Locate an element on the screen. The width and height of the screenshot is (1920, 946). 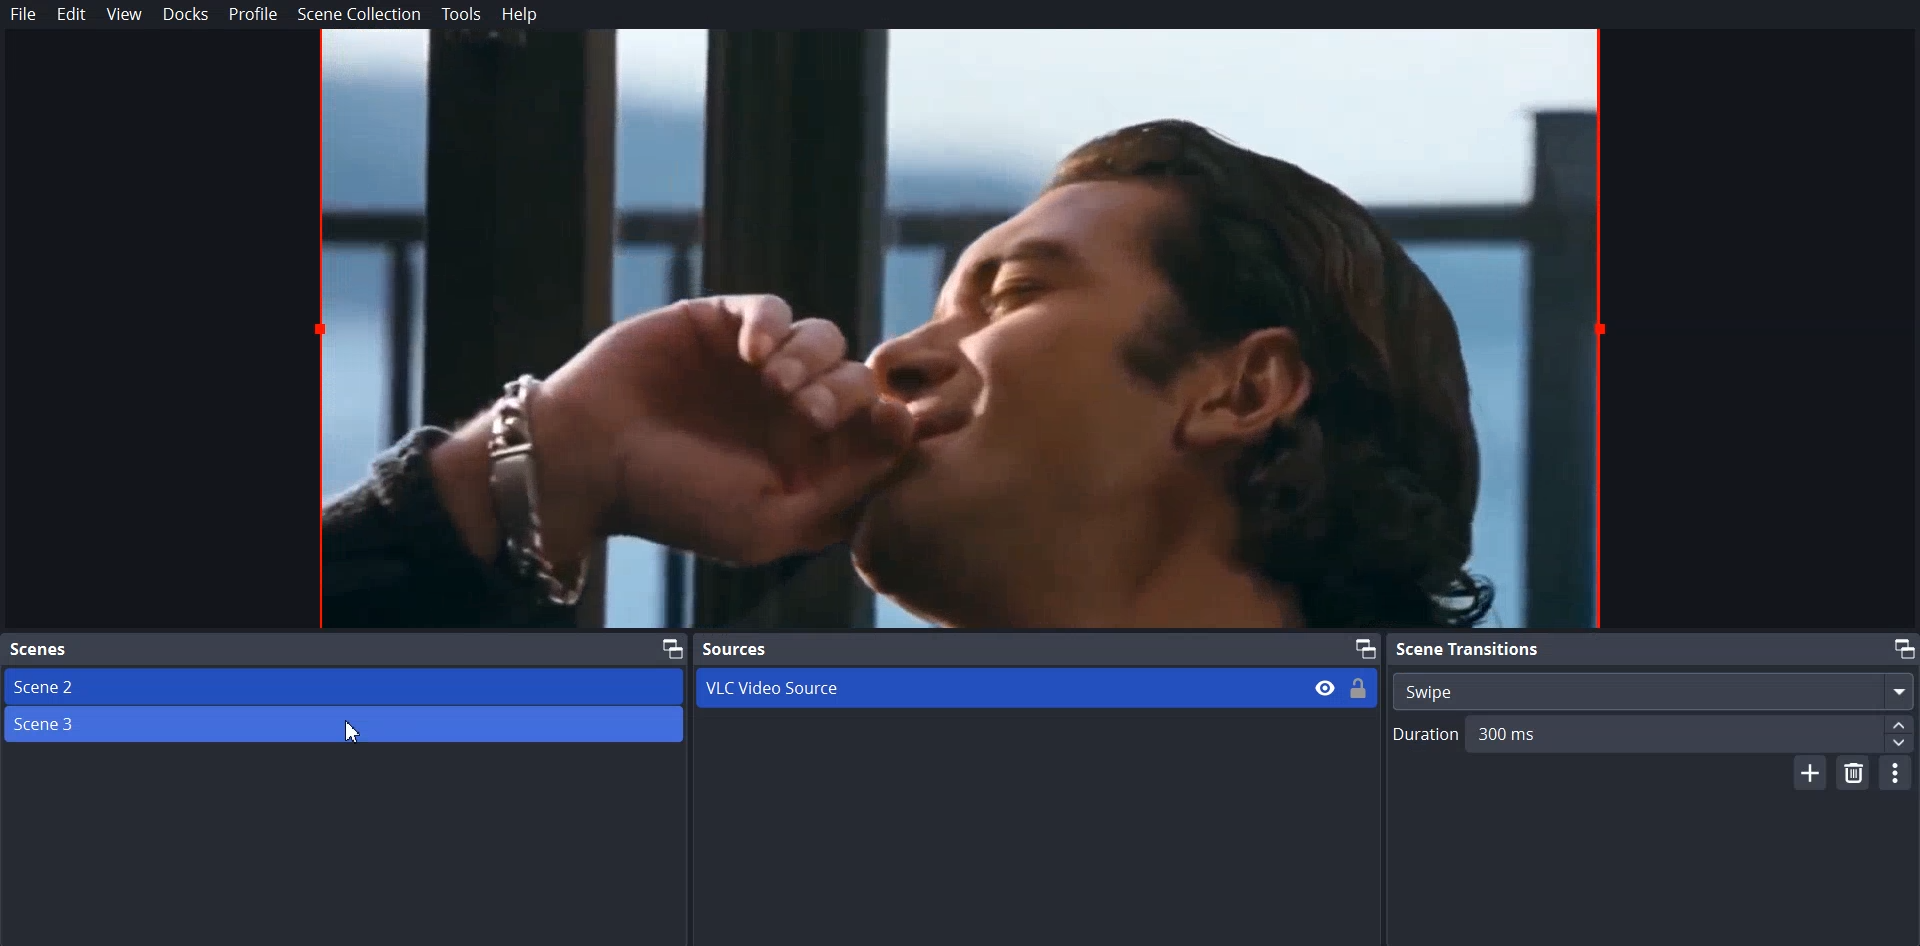
Scene 2 is located at coordinates (345, 686).